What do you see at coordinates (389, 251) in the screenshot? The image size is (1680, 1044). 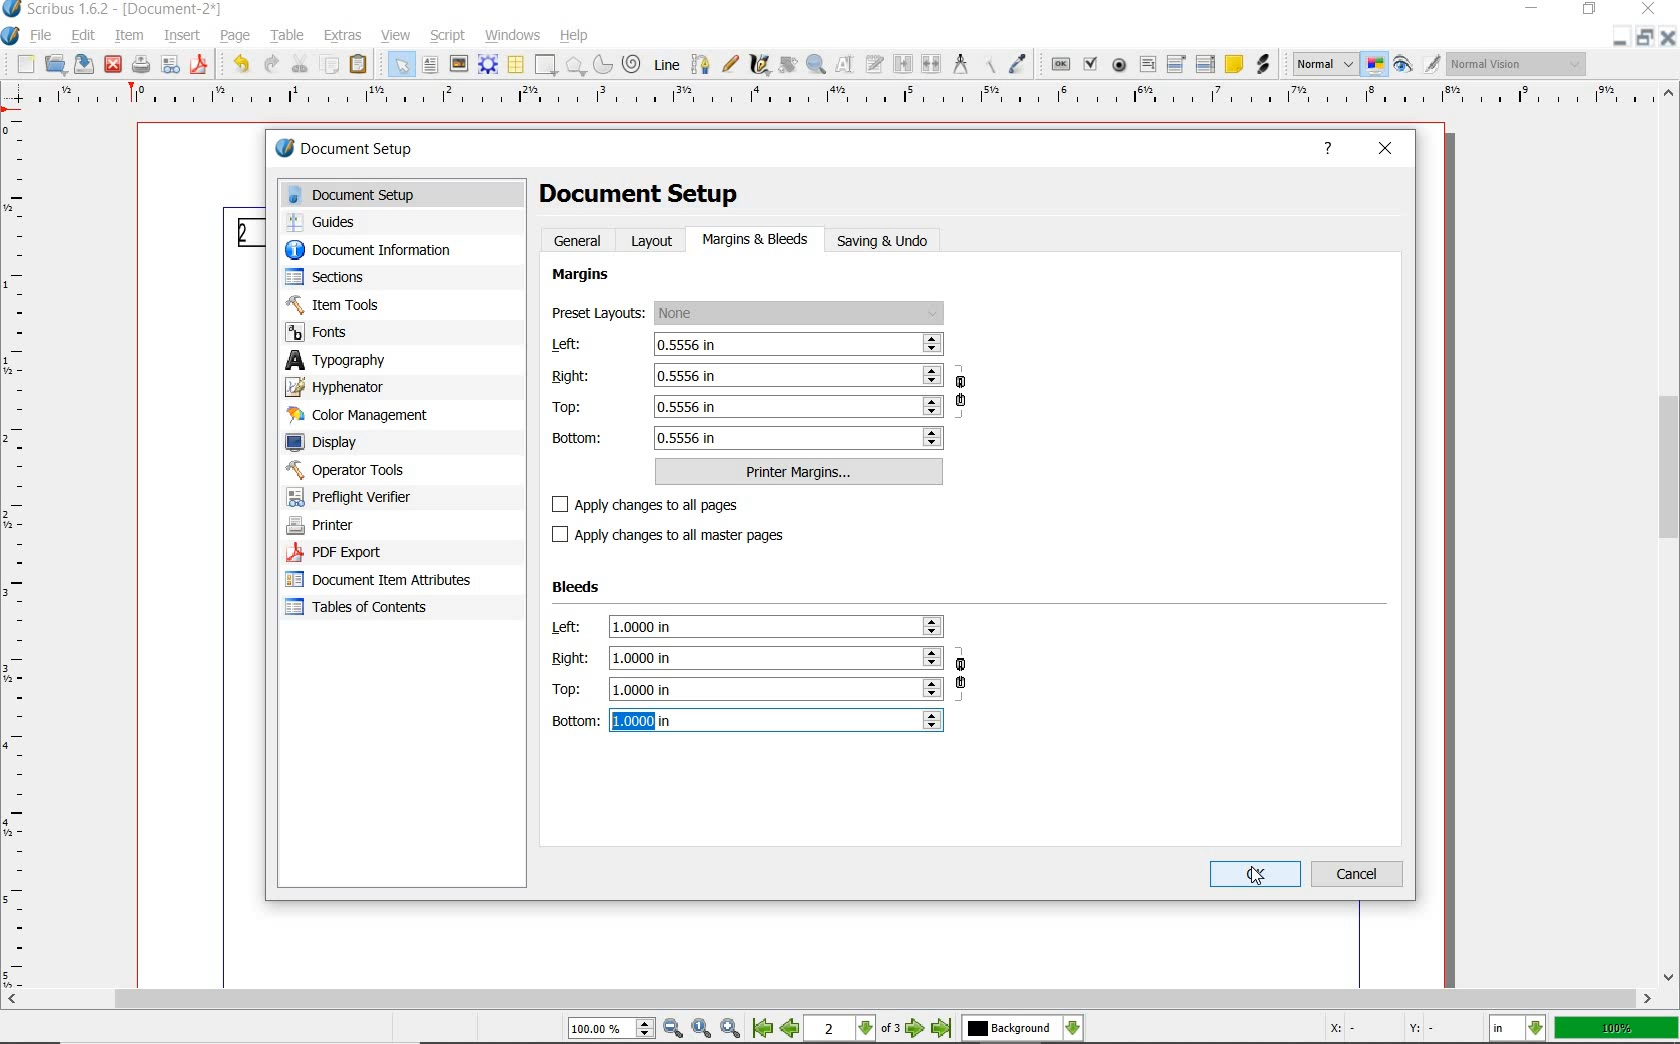 I see `document information` at bounding box center [389, 251].